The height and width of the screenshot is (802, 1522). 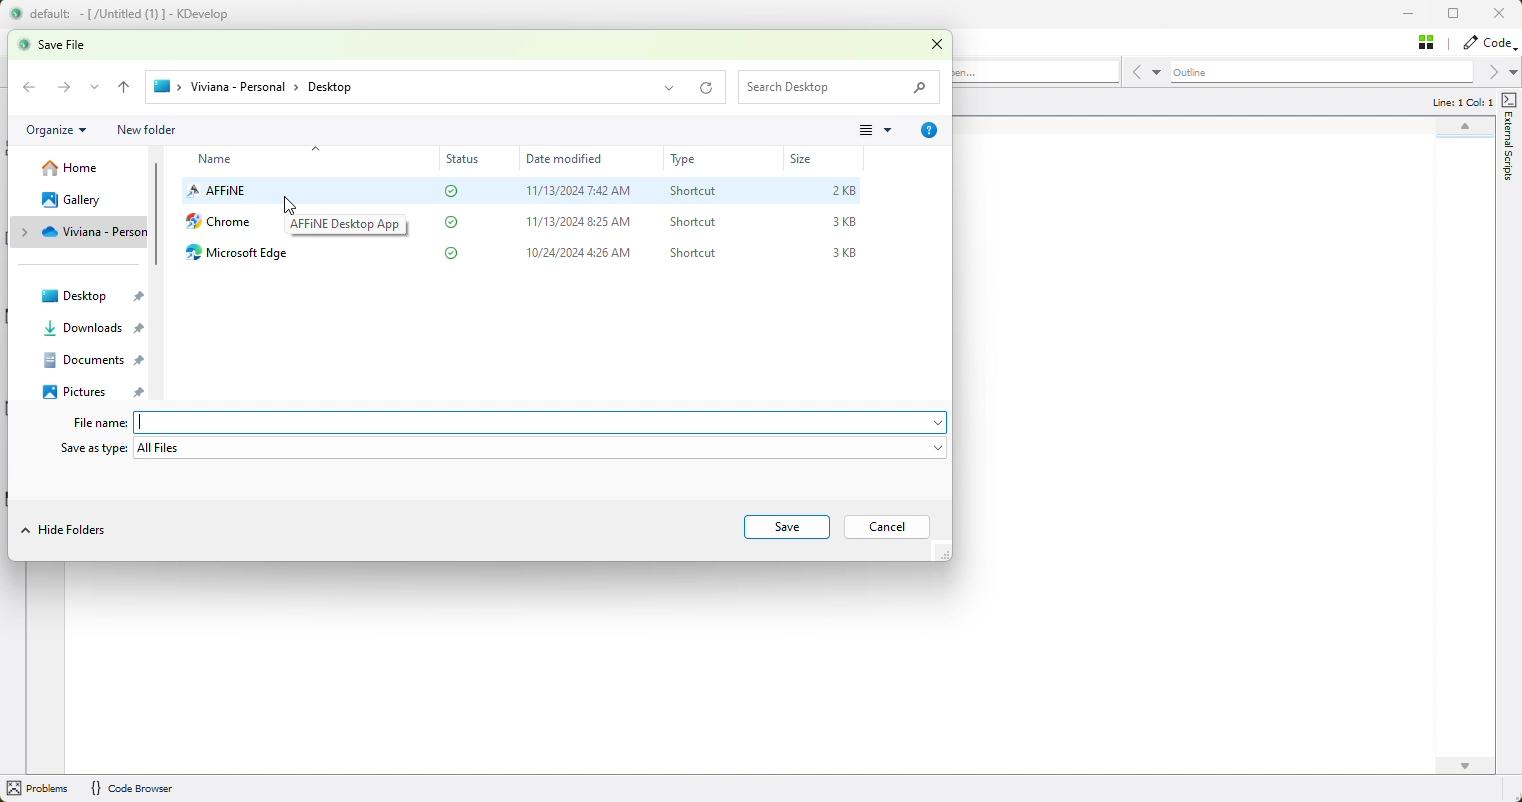 I want to click on pictures, so click(x=95, y=390).